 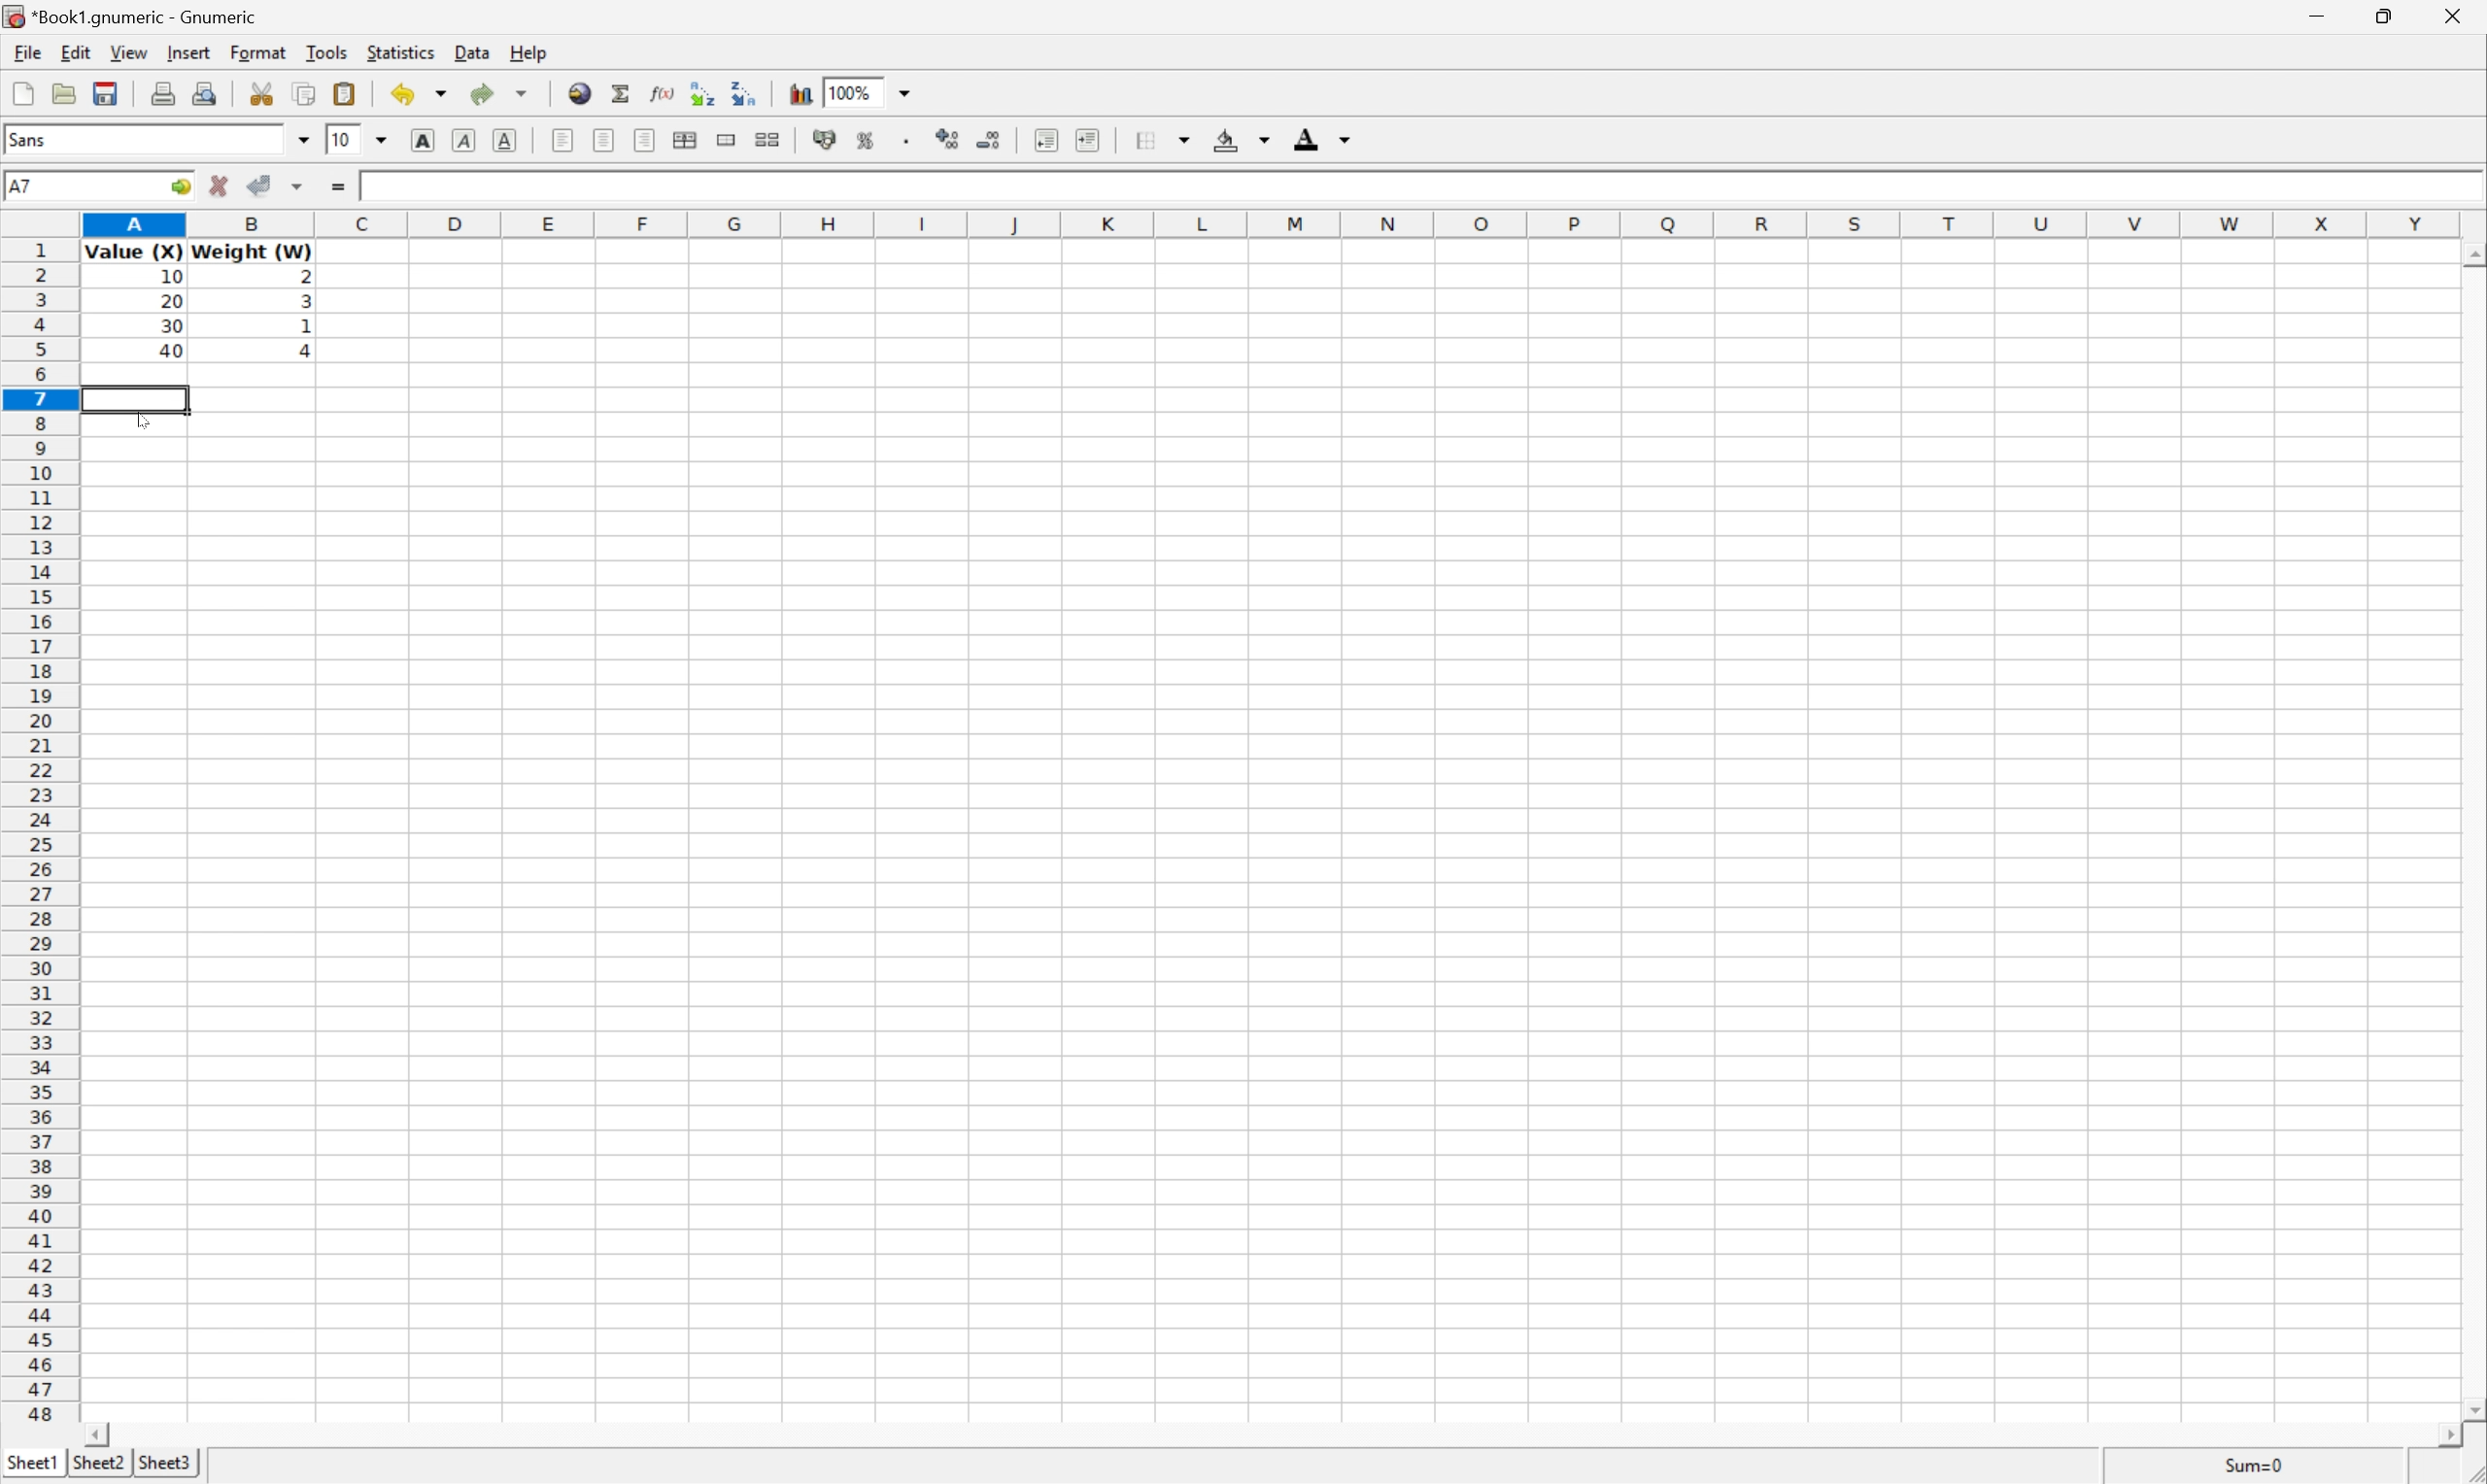 I want to click on Italic, so click(x=467, y=138).